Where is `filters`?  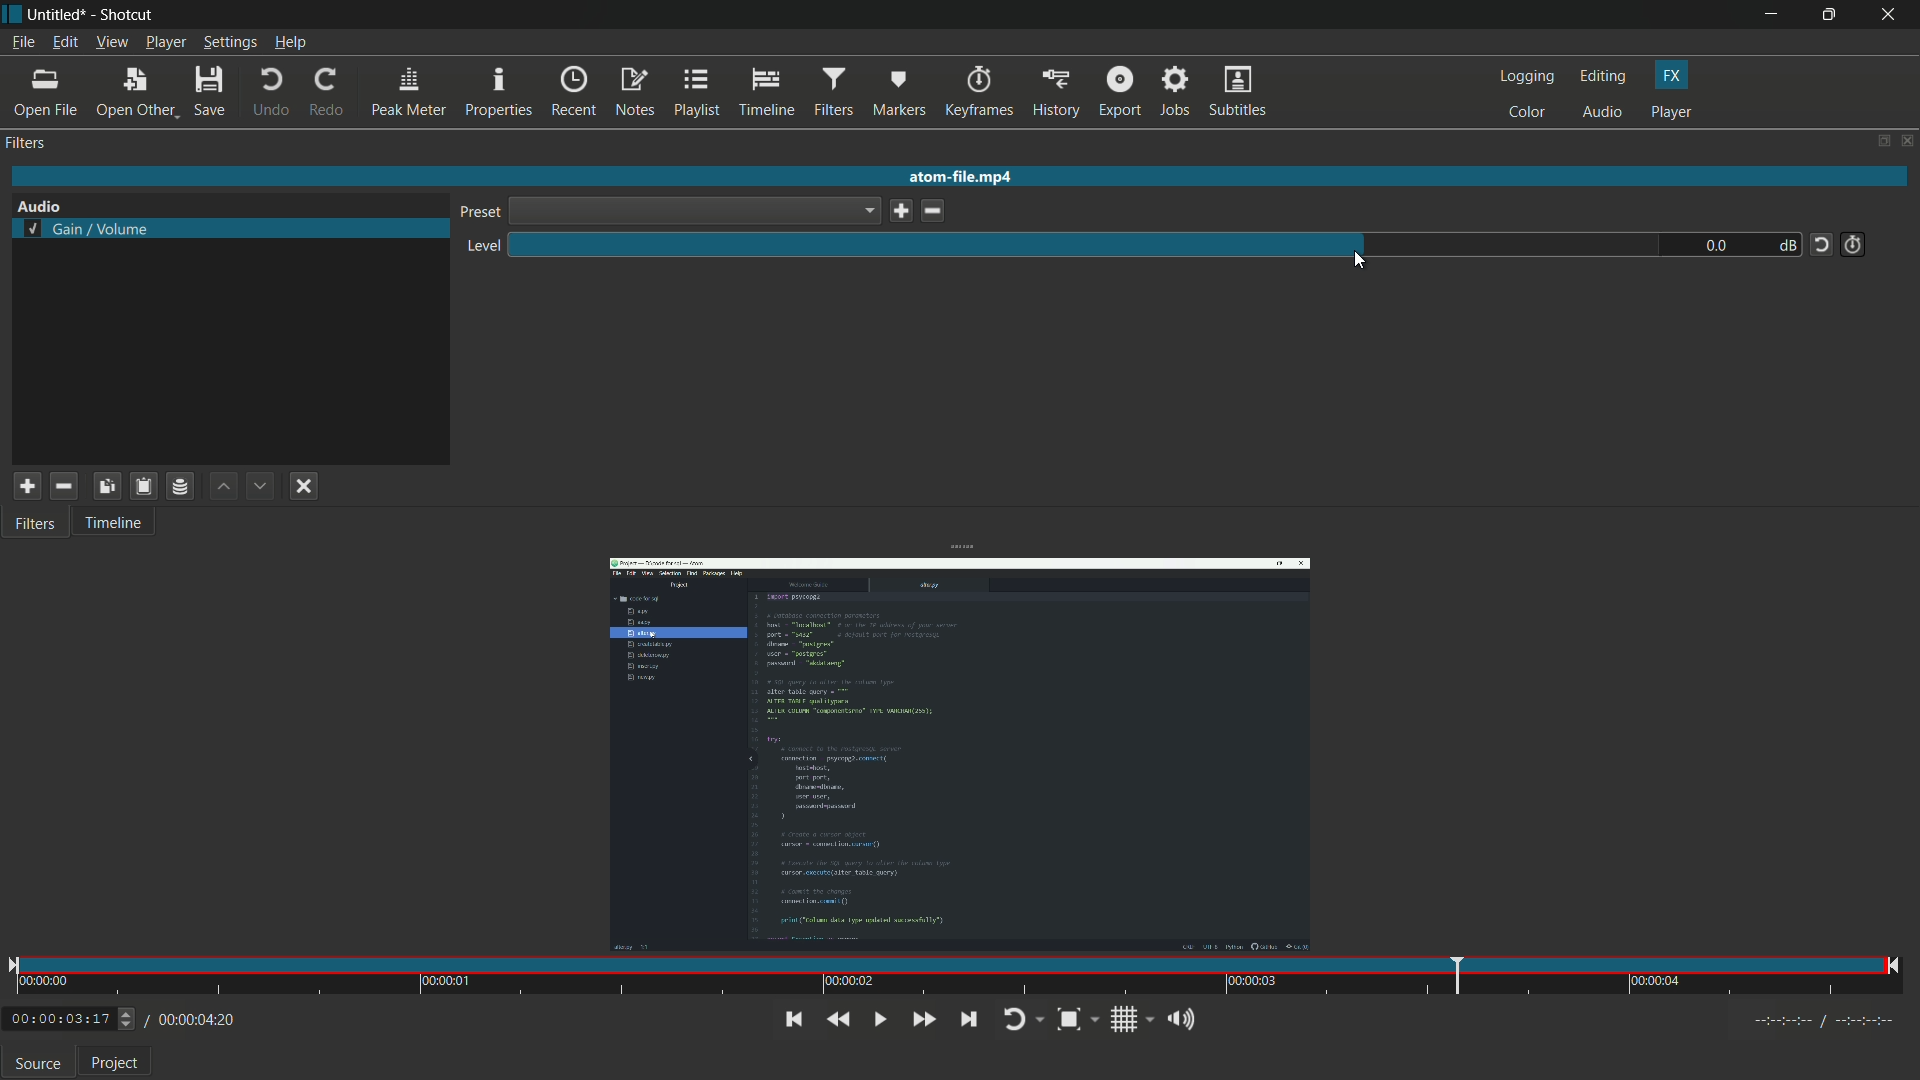
filters is located at coordinates (833, 93).